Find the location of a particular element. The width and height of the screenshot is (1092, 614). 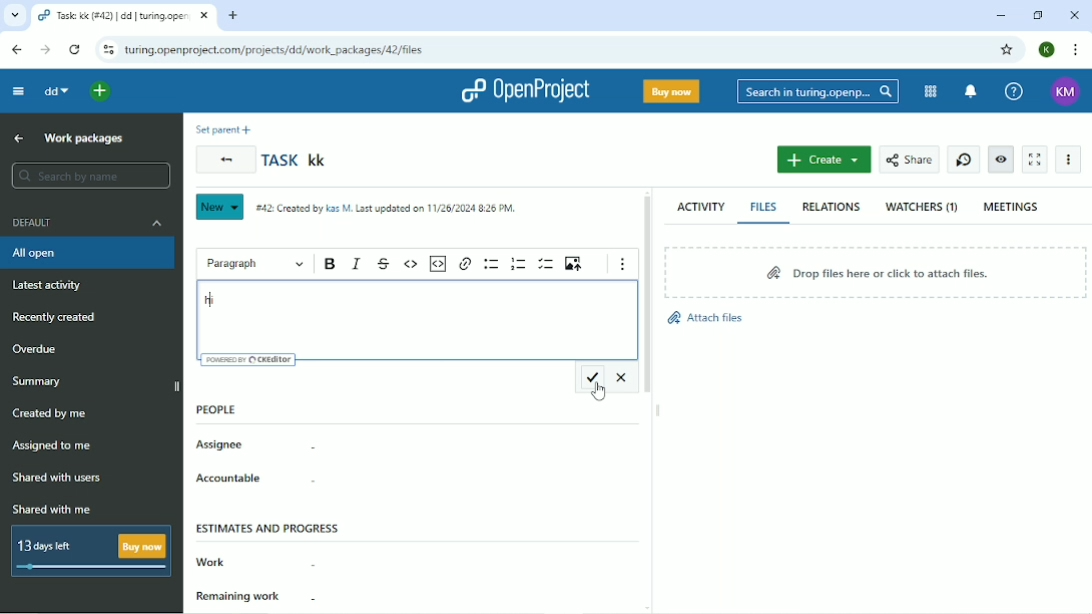

Code is located at coordinates (411, 264).